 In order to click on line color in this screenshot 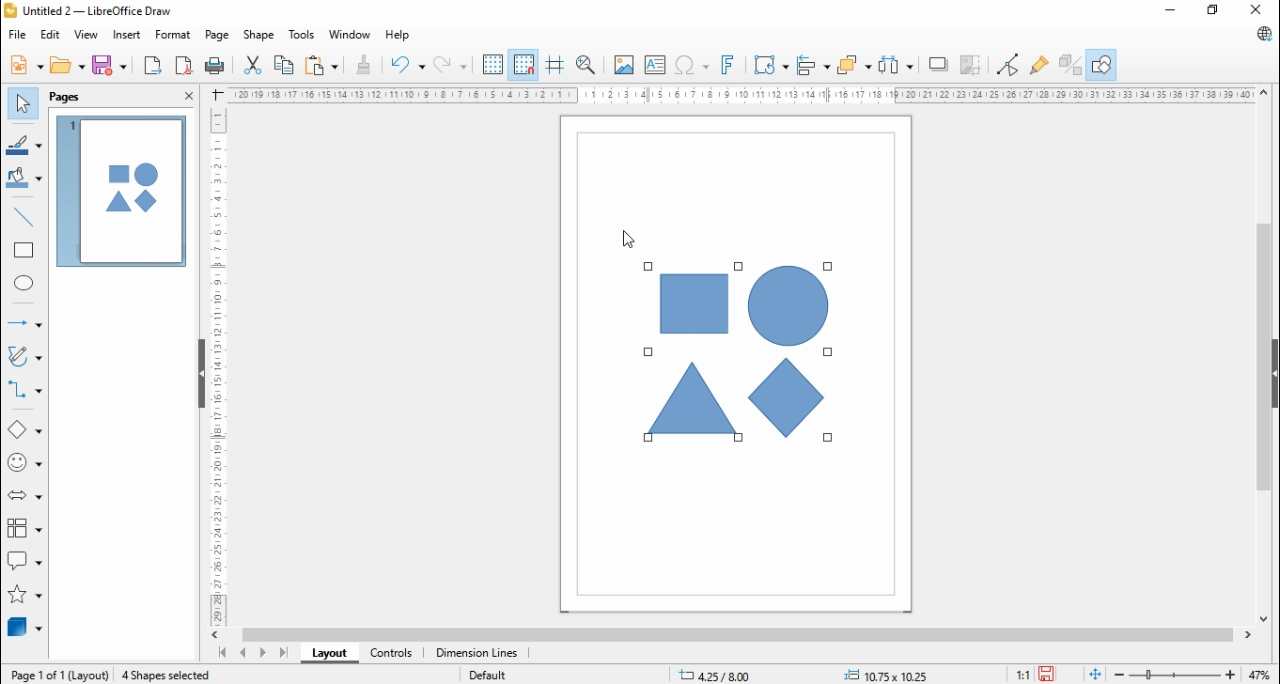, I will do `click(24, 143)`.